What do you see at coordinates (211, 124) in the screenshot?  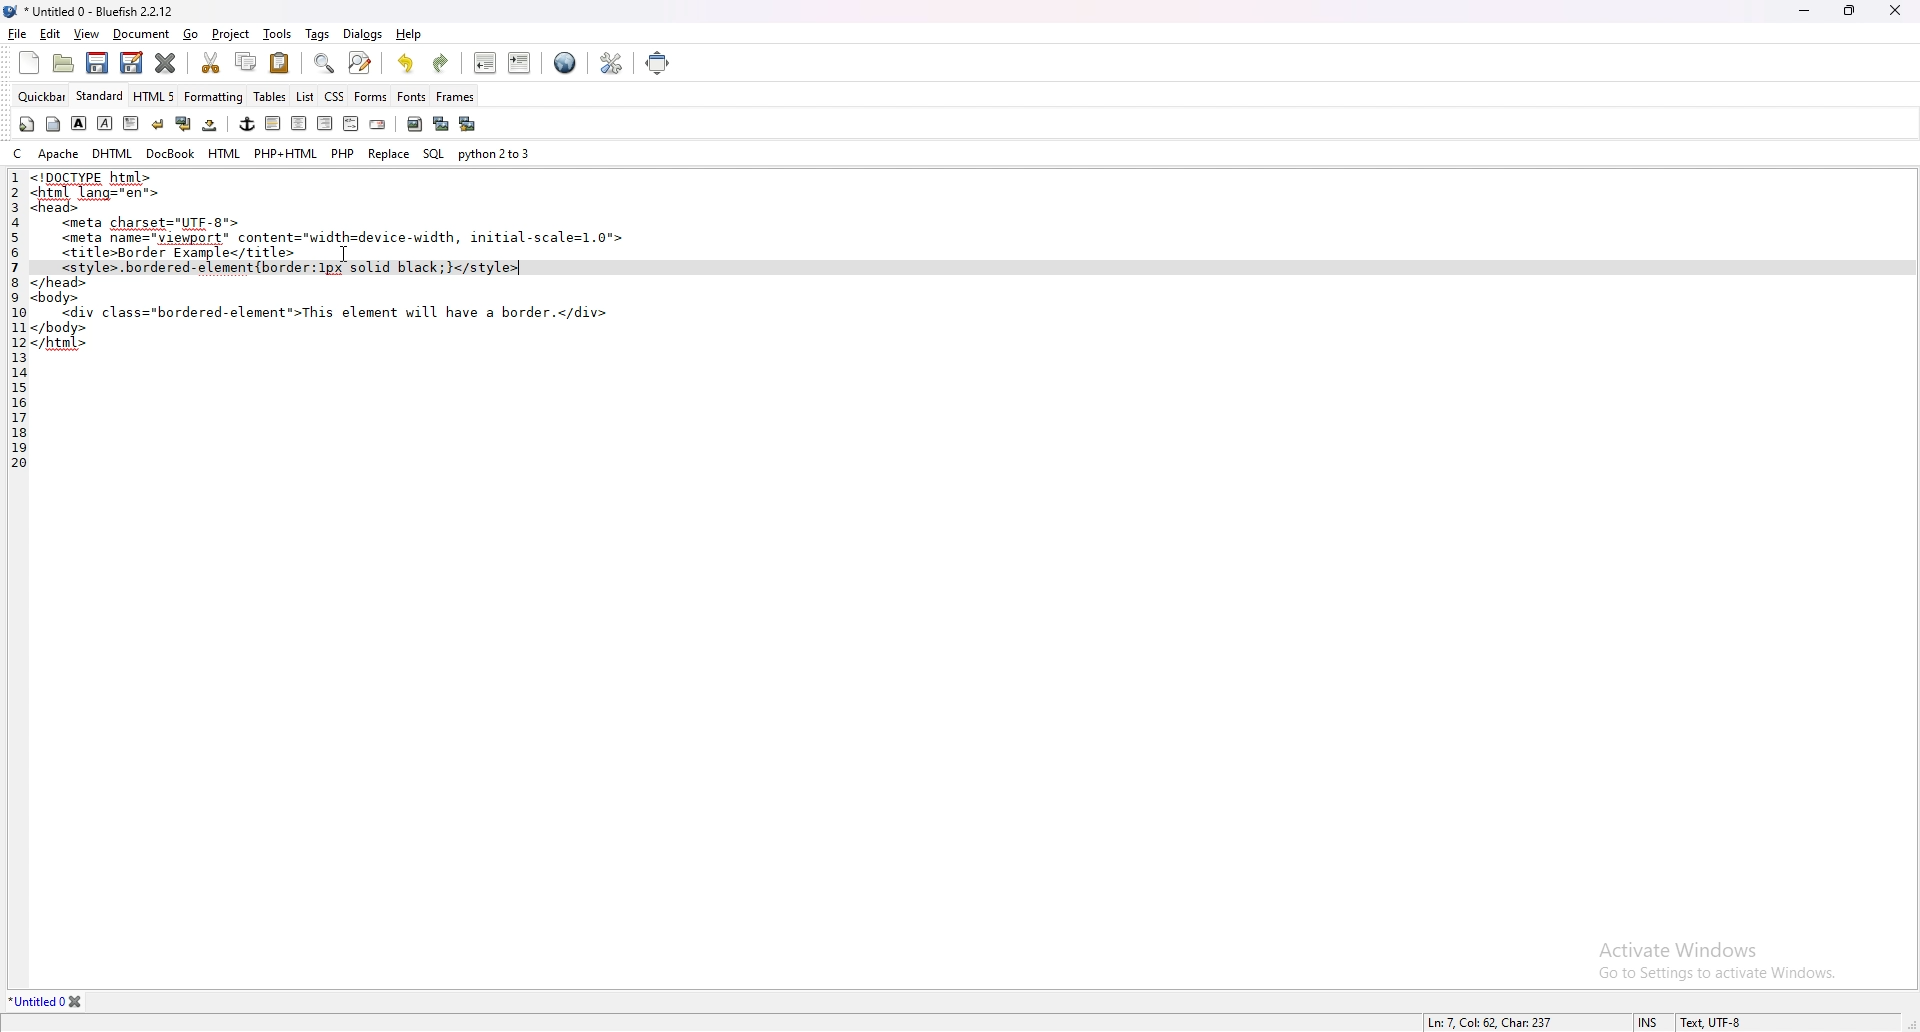 I see `non breaking space` at bounding box center [211, 124].